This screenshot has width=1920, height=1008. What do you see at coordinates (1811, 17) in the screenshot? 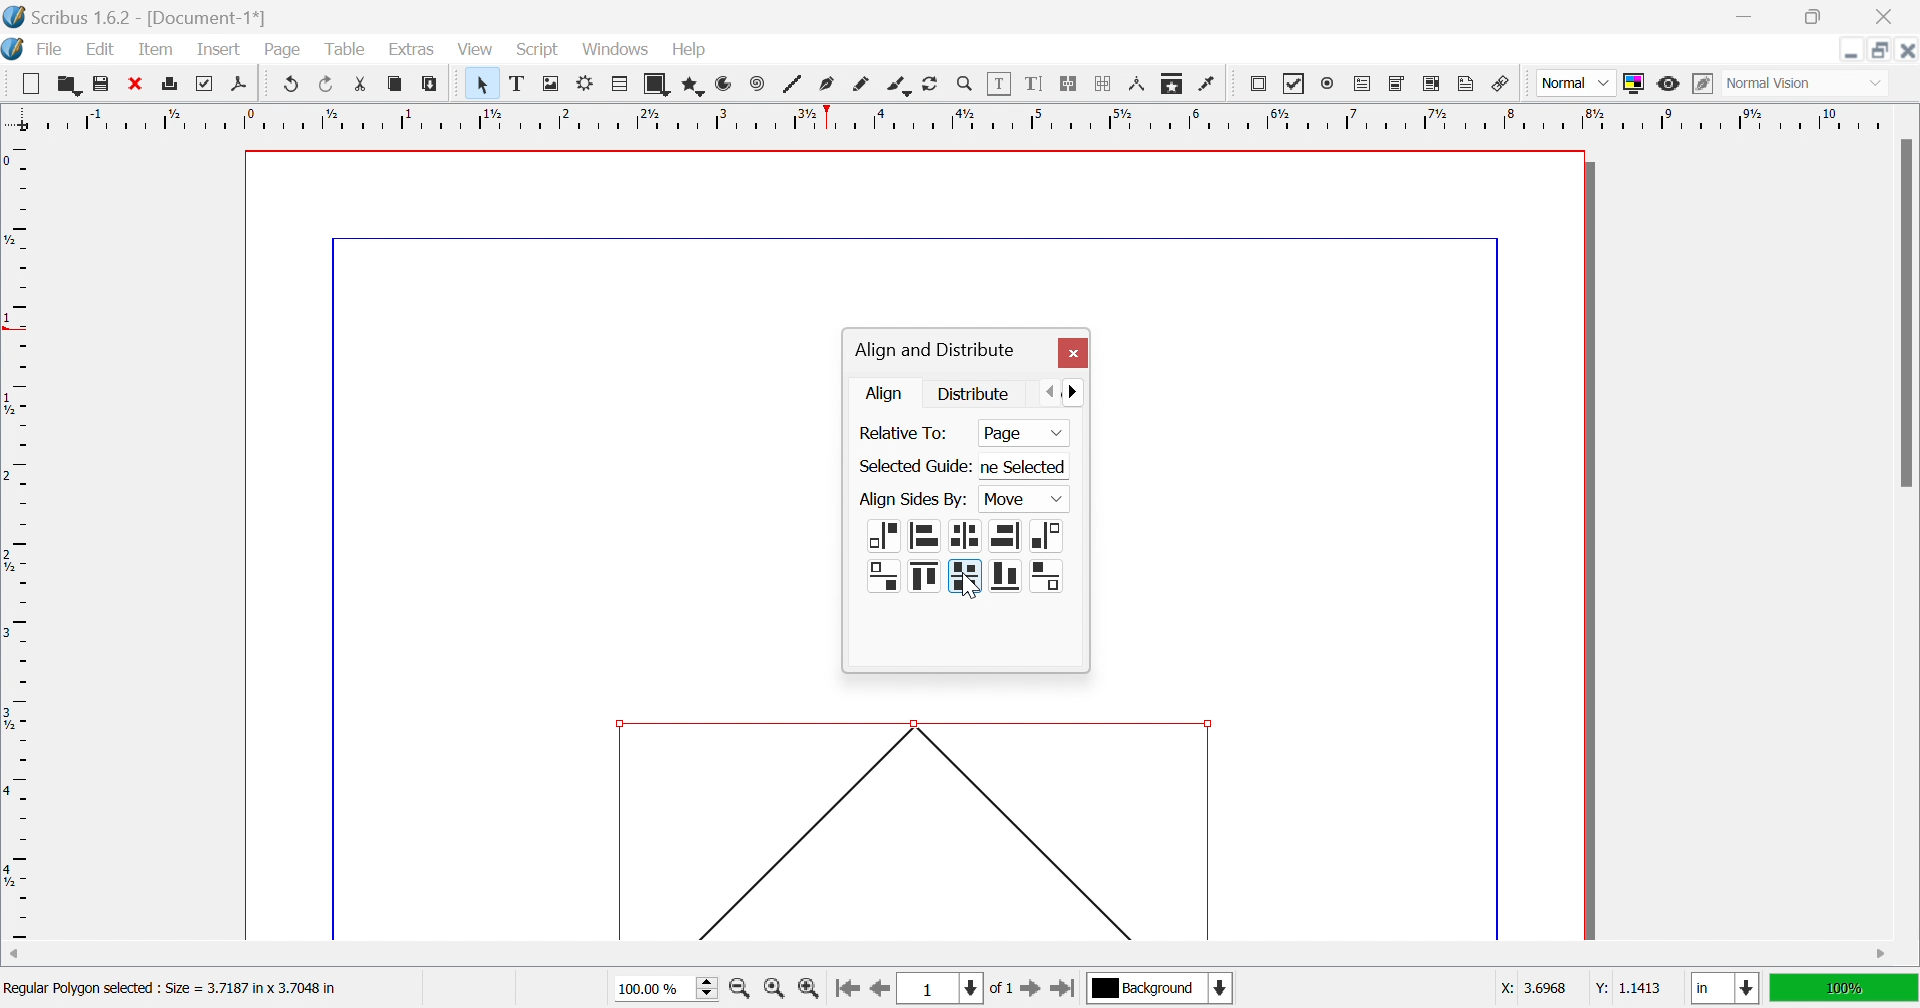
I see `Restore down` at bounding box center [1811, 17].